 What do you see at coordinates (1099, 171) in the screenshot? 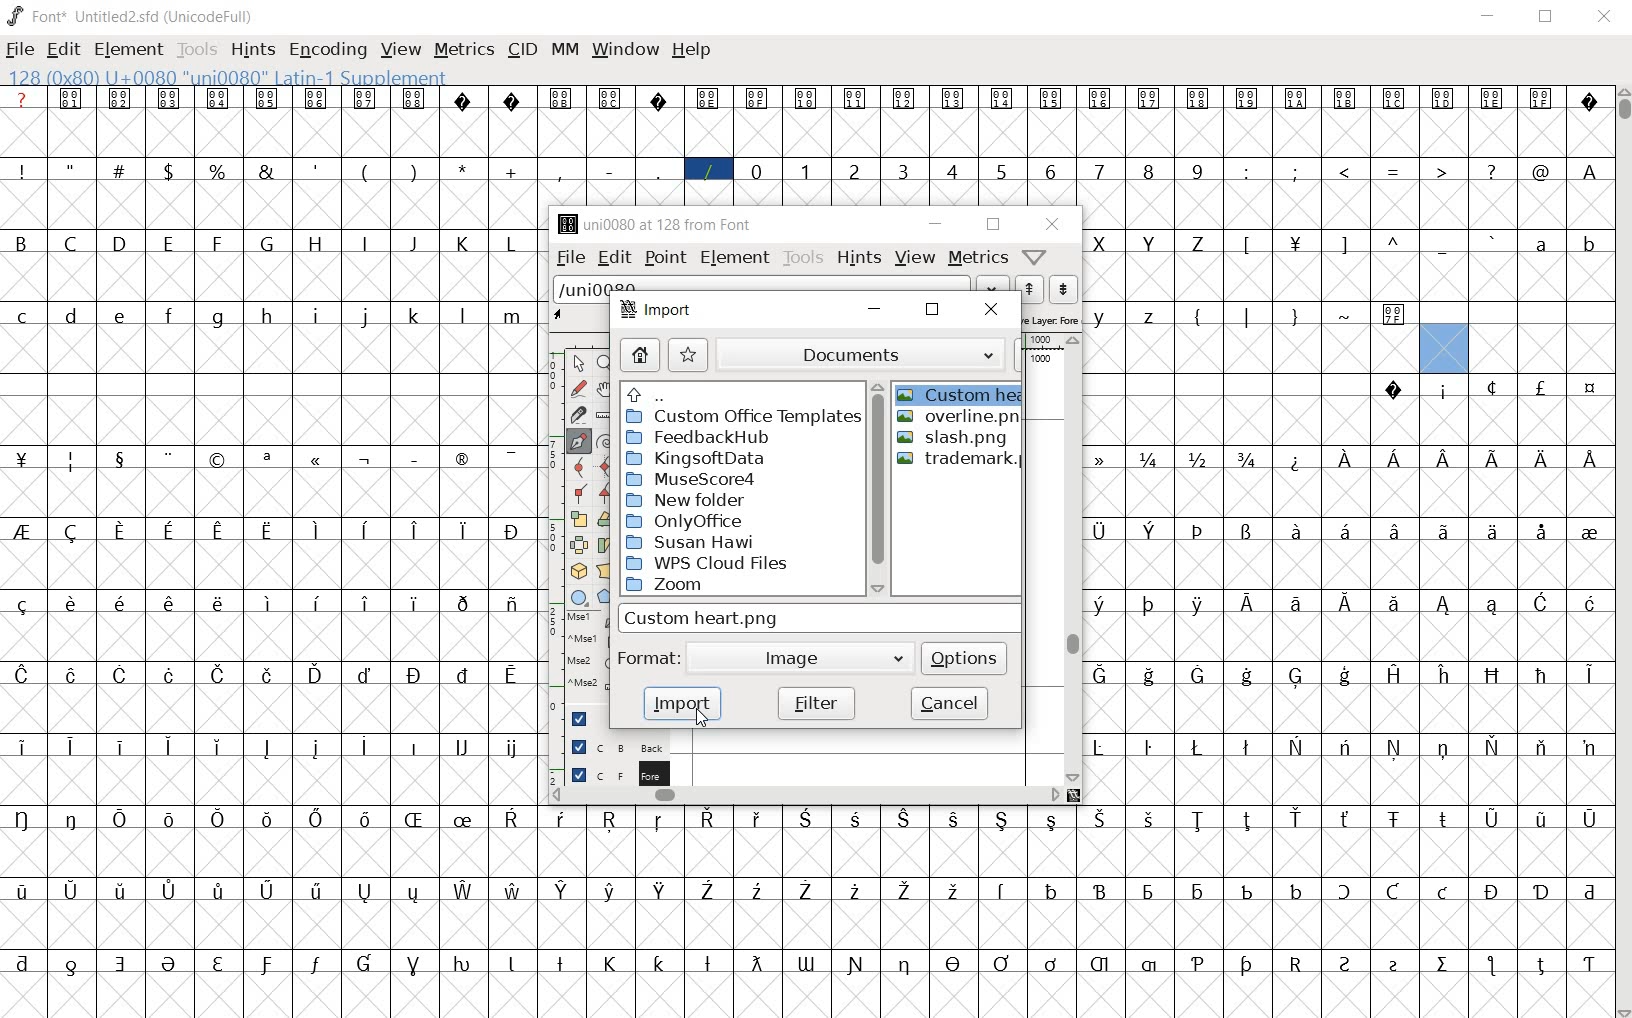
I see `glyph` at bounding box center [1099, 171].